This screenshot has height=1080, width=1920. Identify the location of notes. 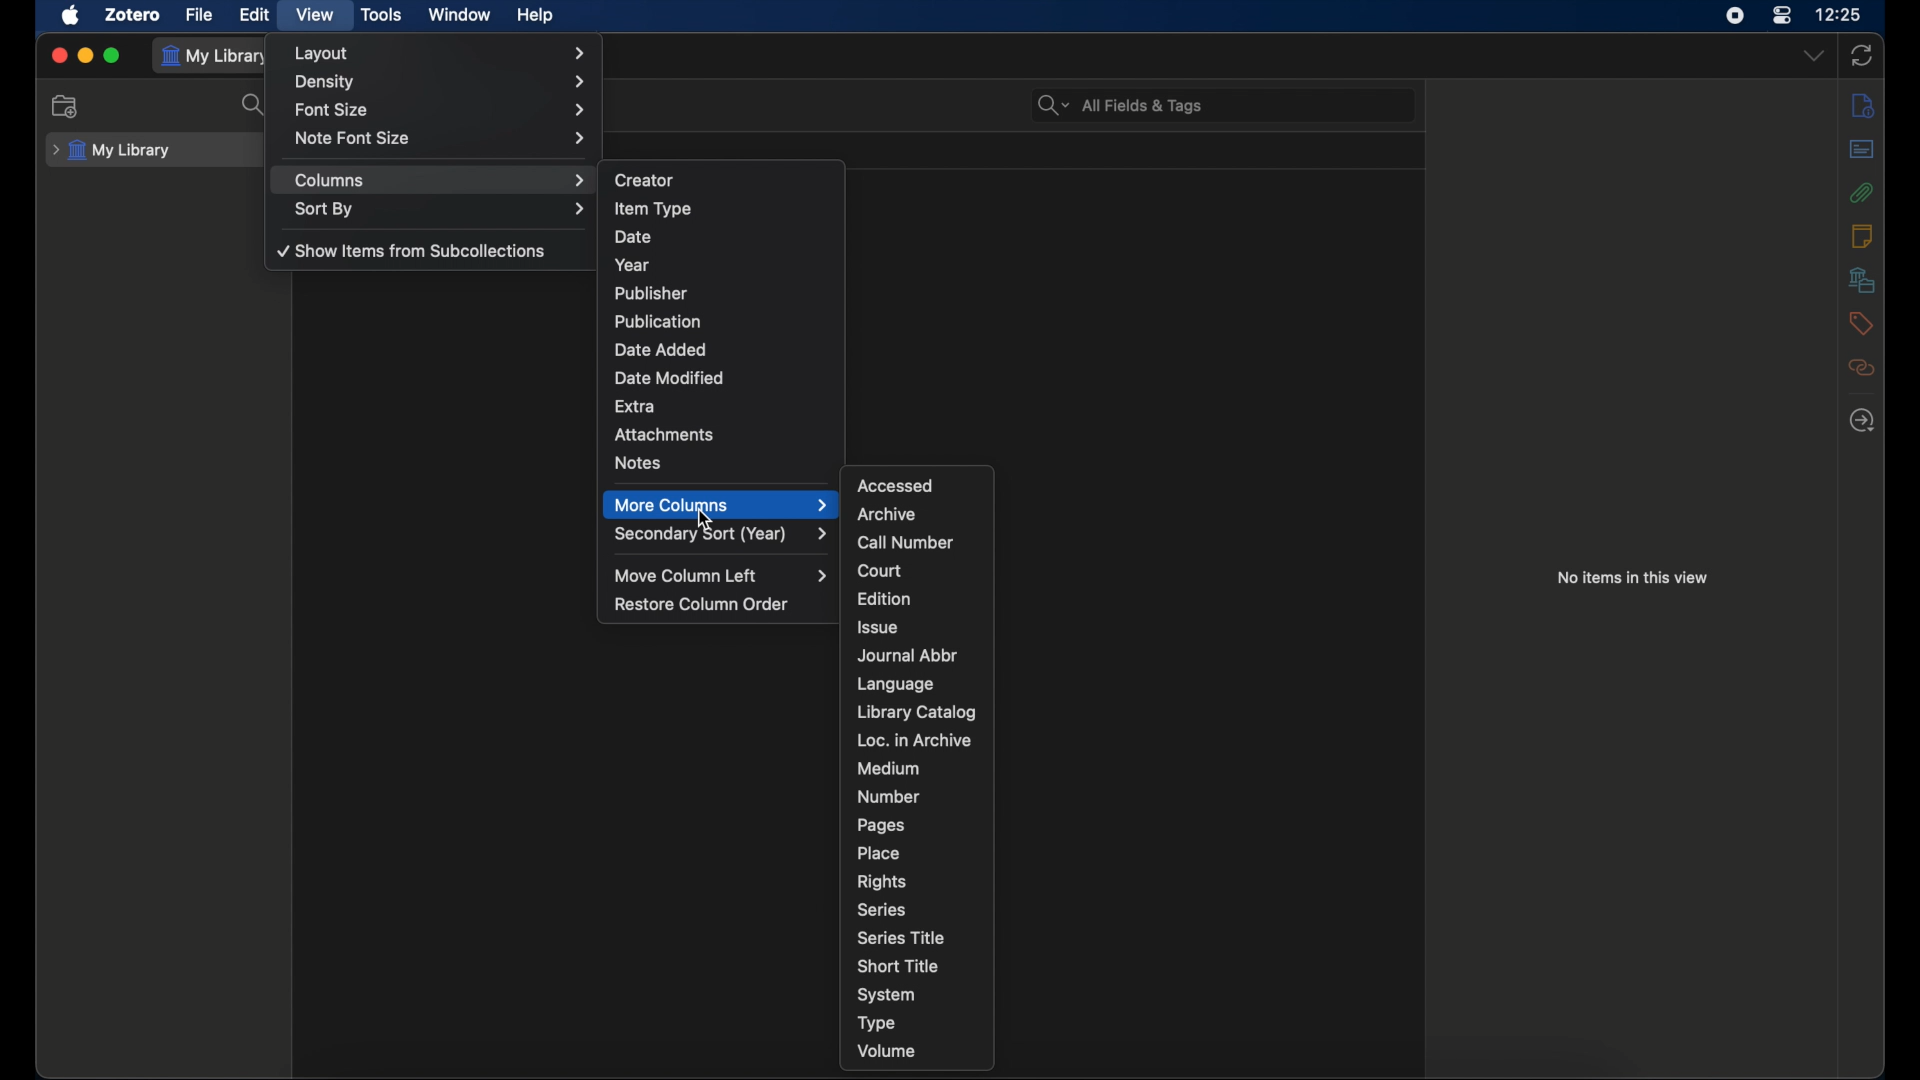
(1864, 236).